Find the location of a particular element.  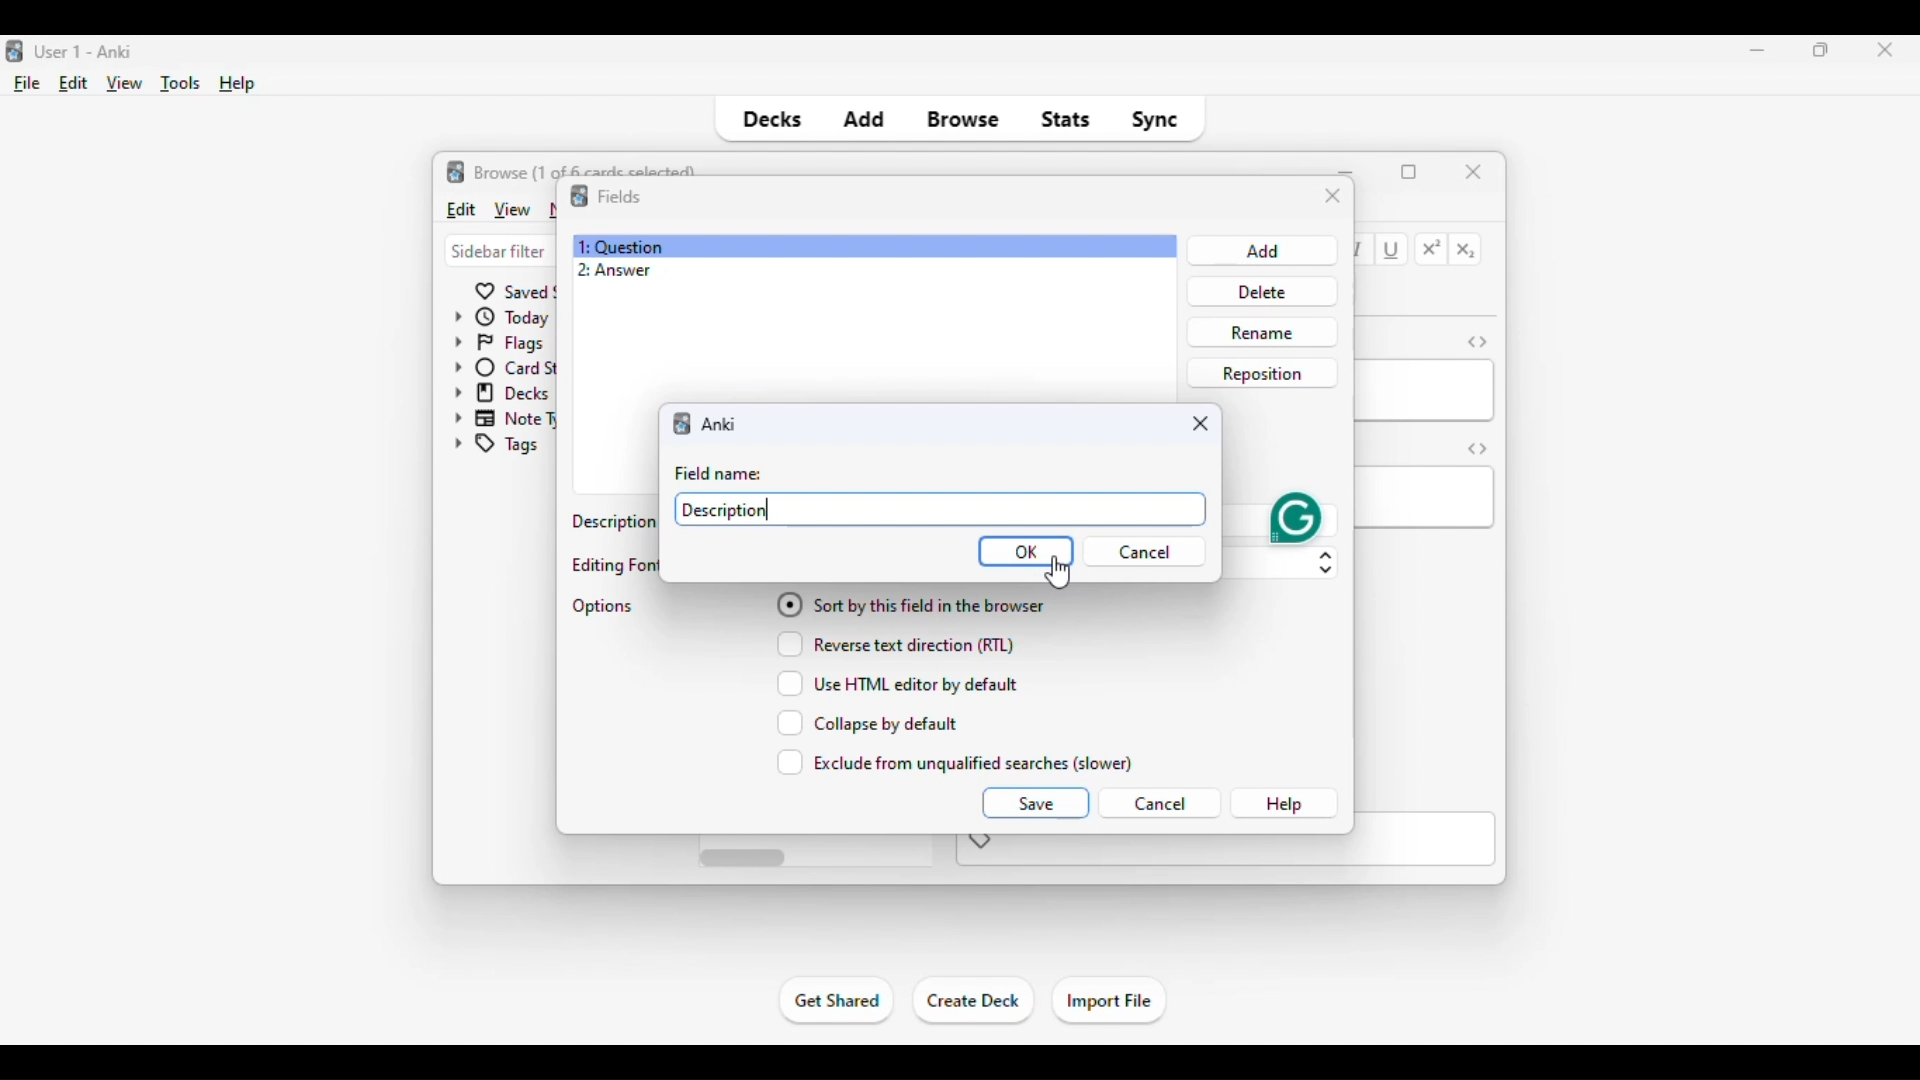

Description is located at coordinates (726, 509).